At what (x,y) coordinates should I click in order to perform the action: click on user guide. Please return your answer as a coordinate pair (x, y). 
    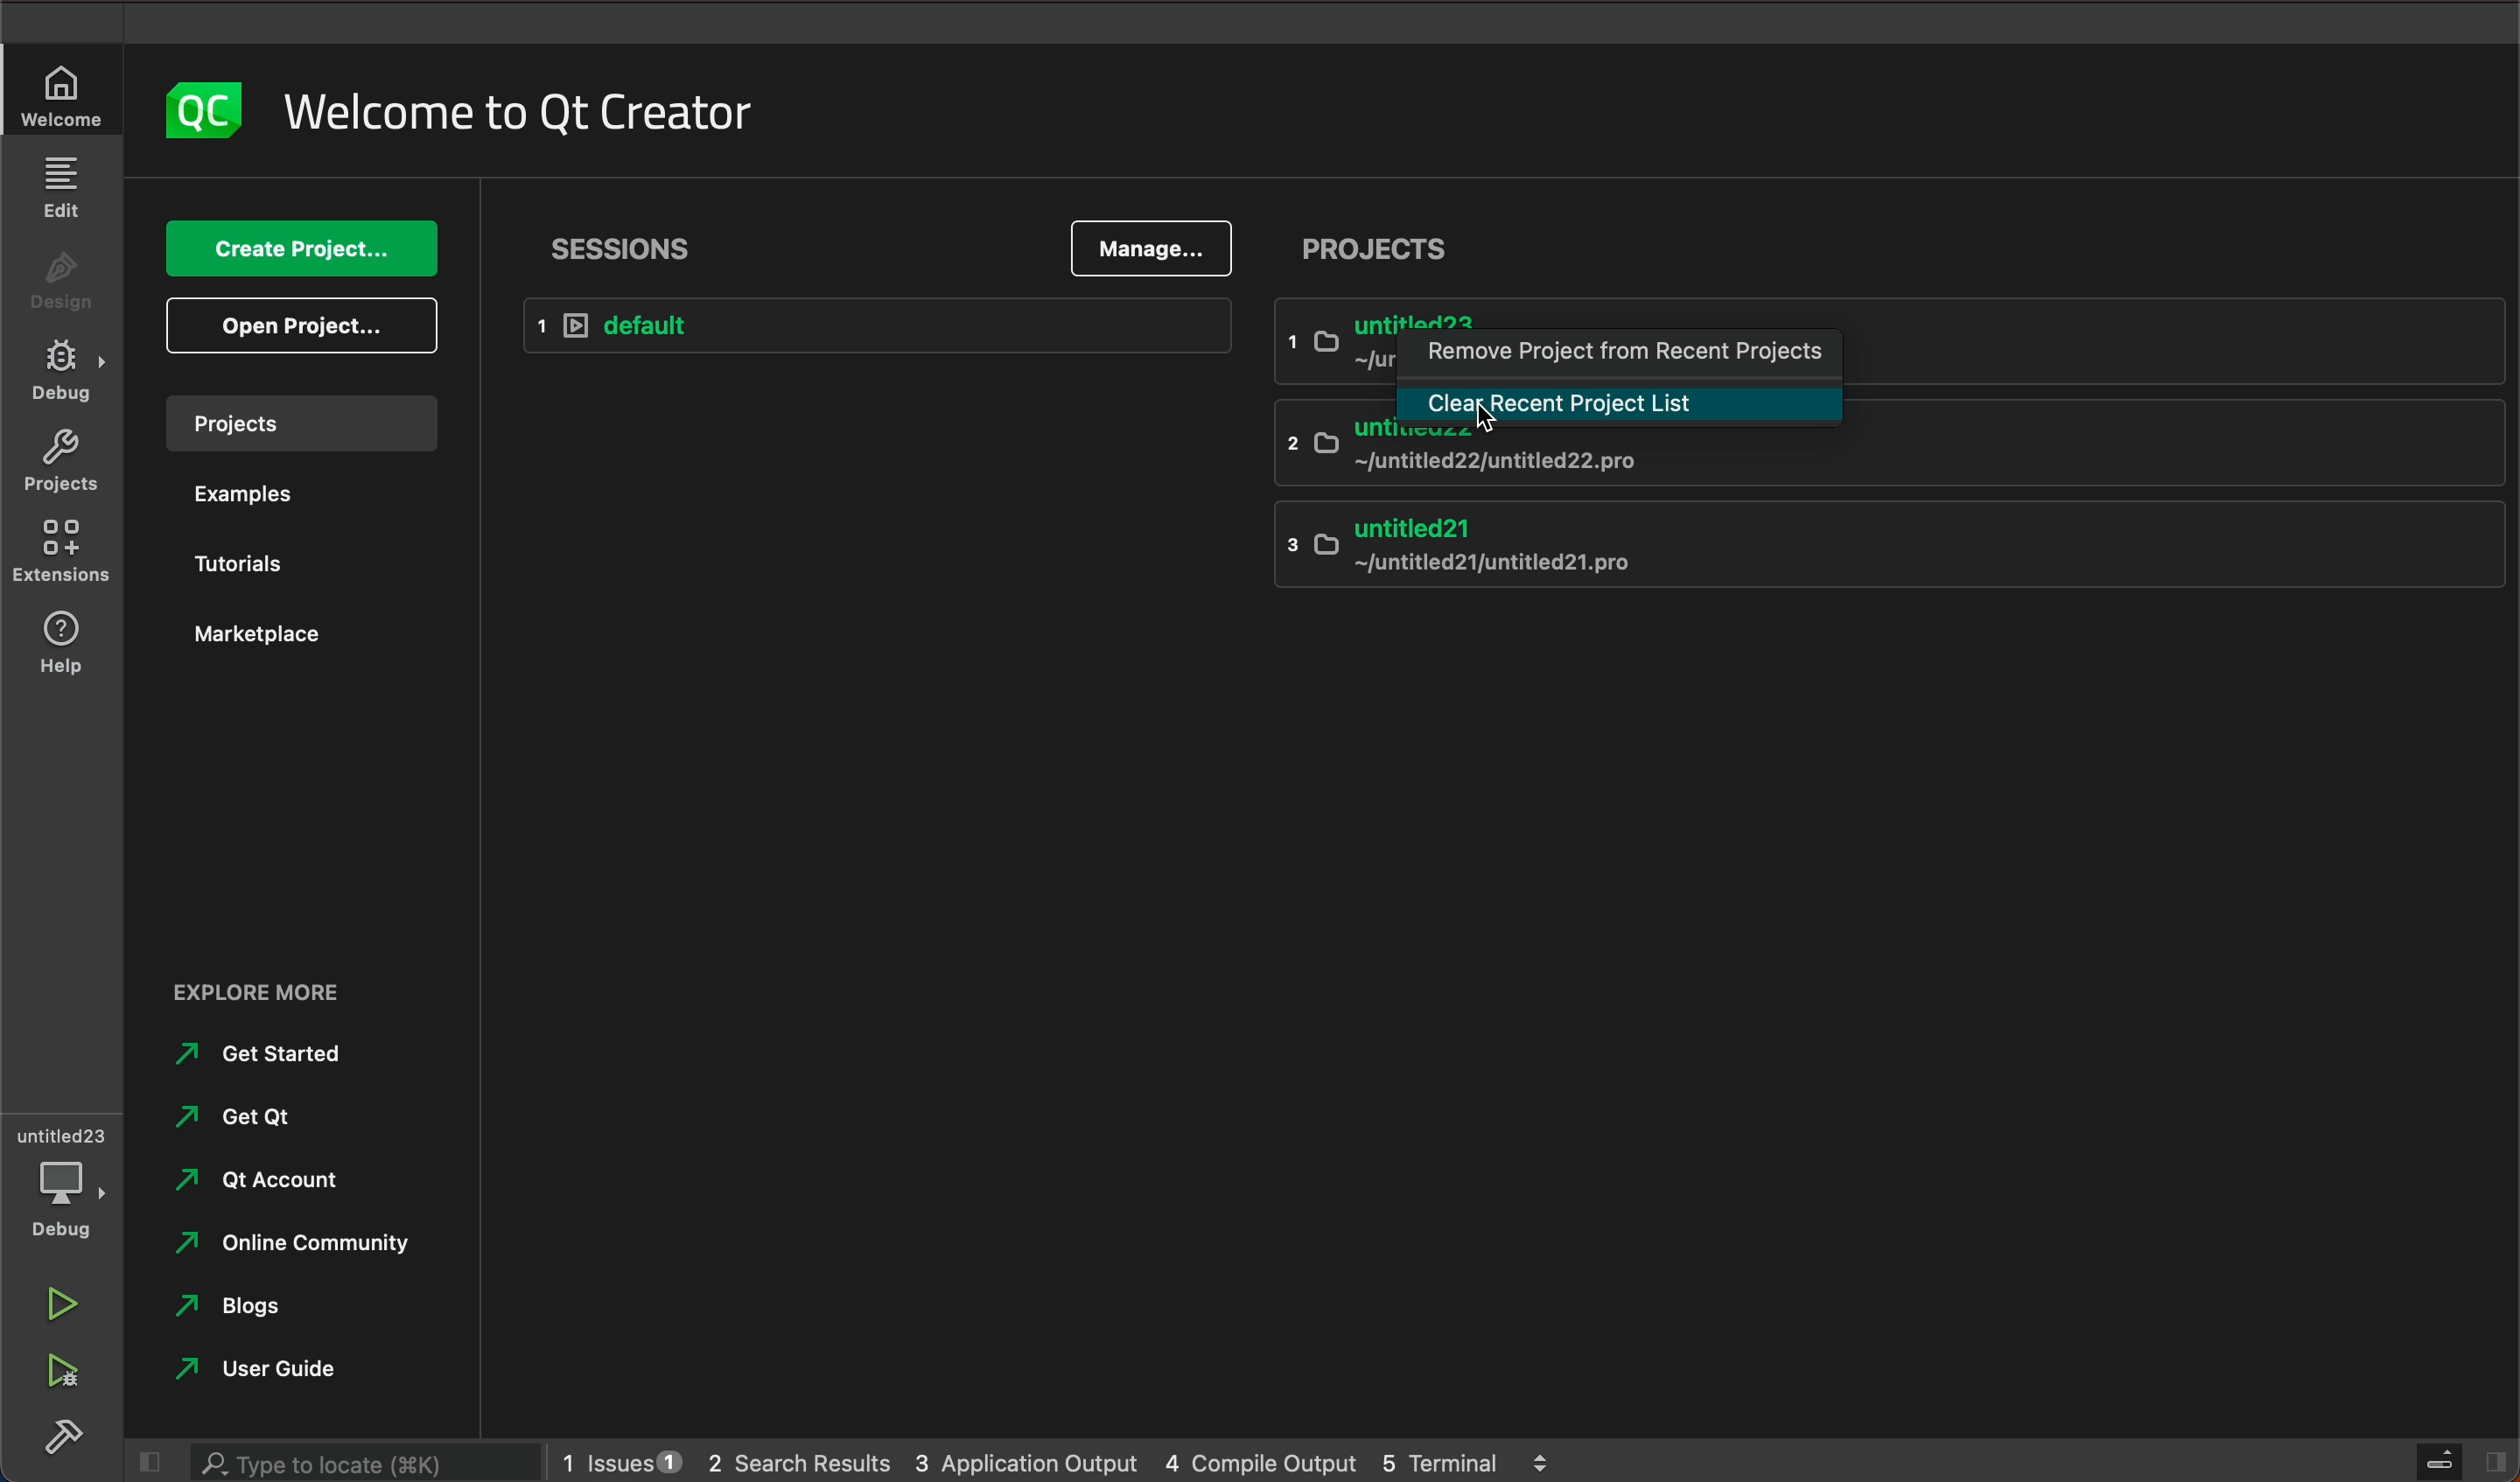
    Looking at the image, I should click on (279, 1370).